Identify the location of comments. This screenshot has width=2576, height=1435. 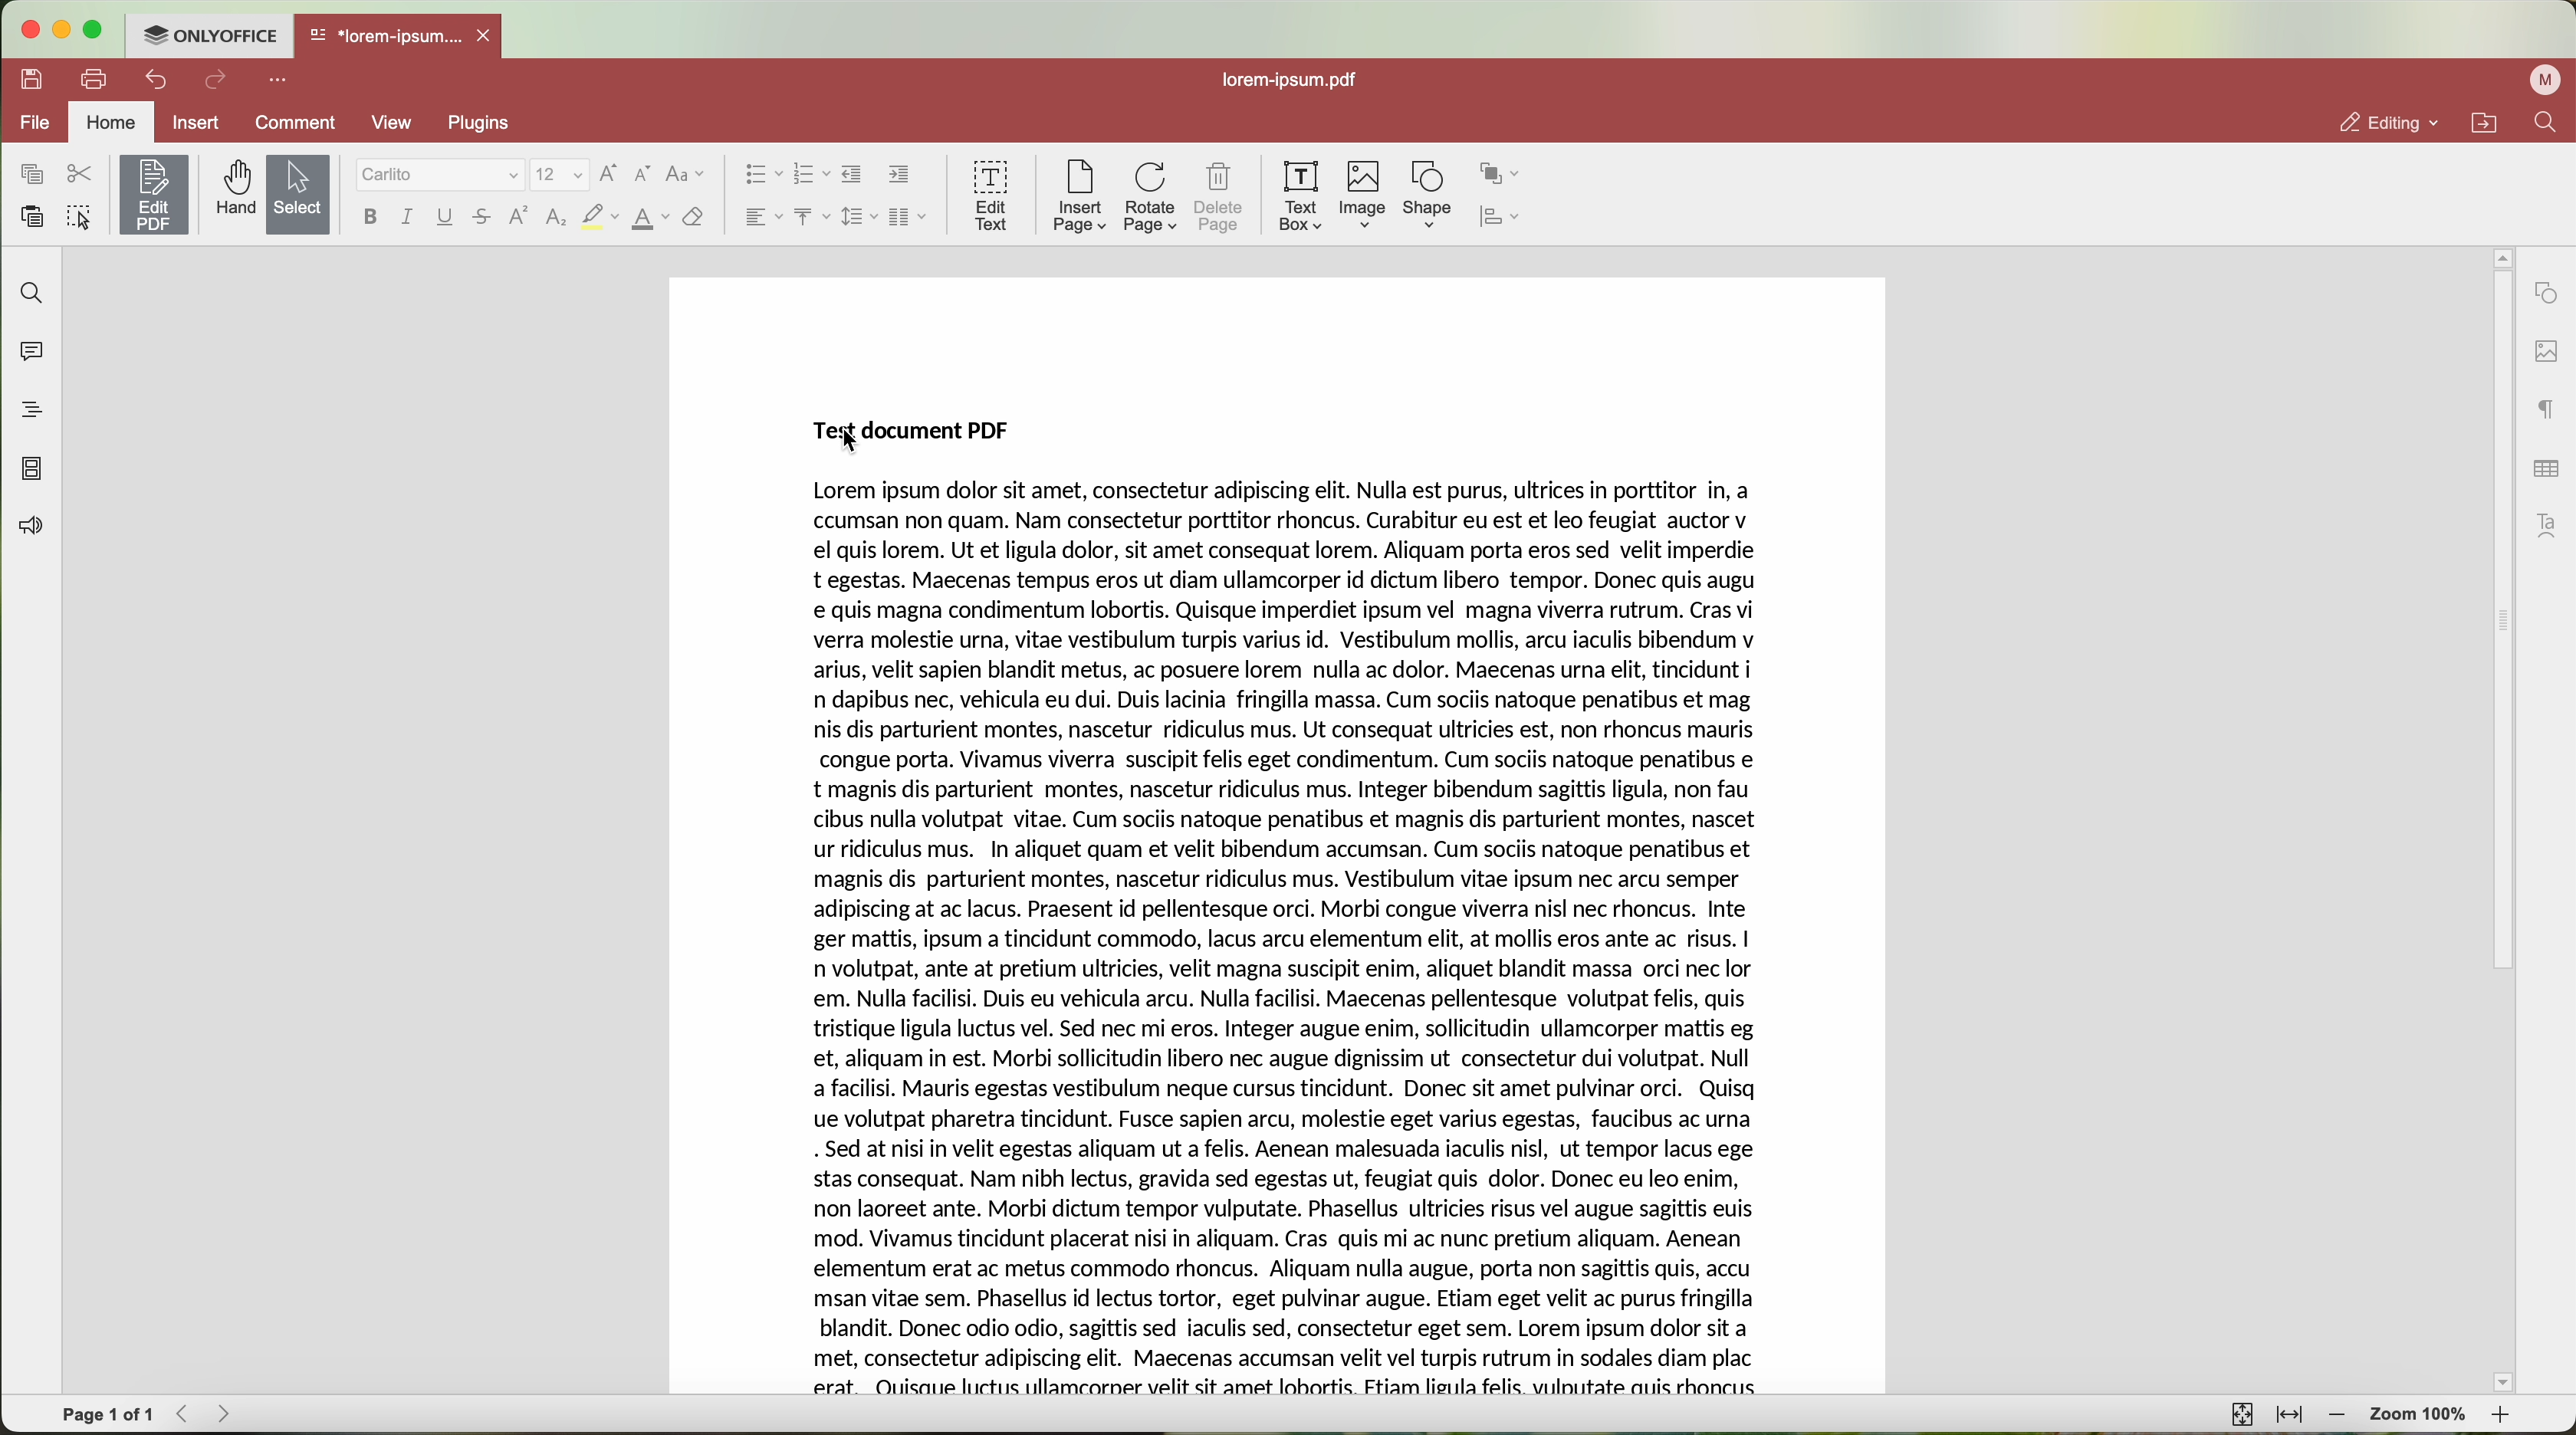
(36, 353).